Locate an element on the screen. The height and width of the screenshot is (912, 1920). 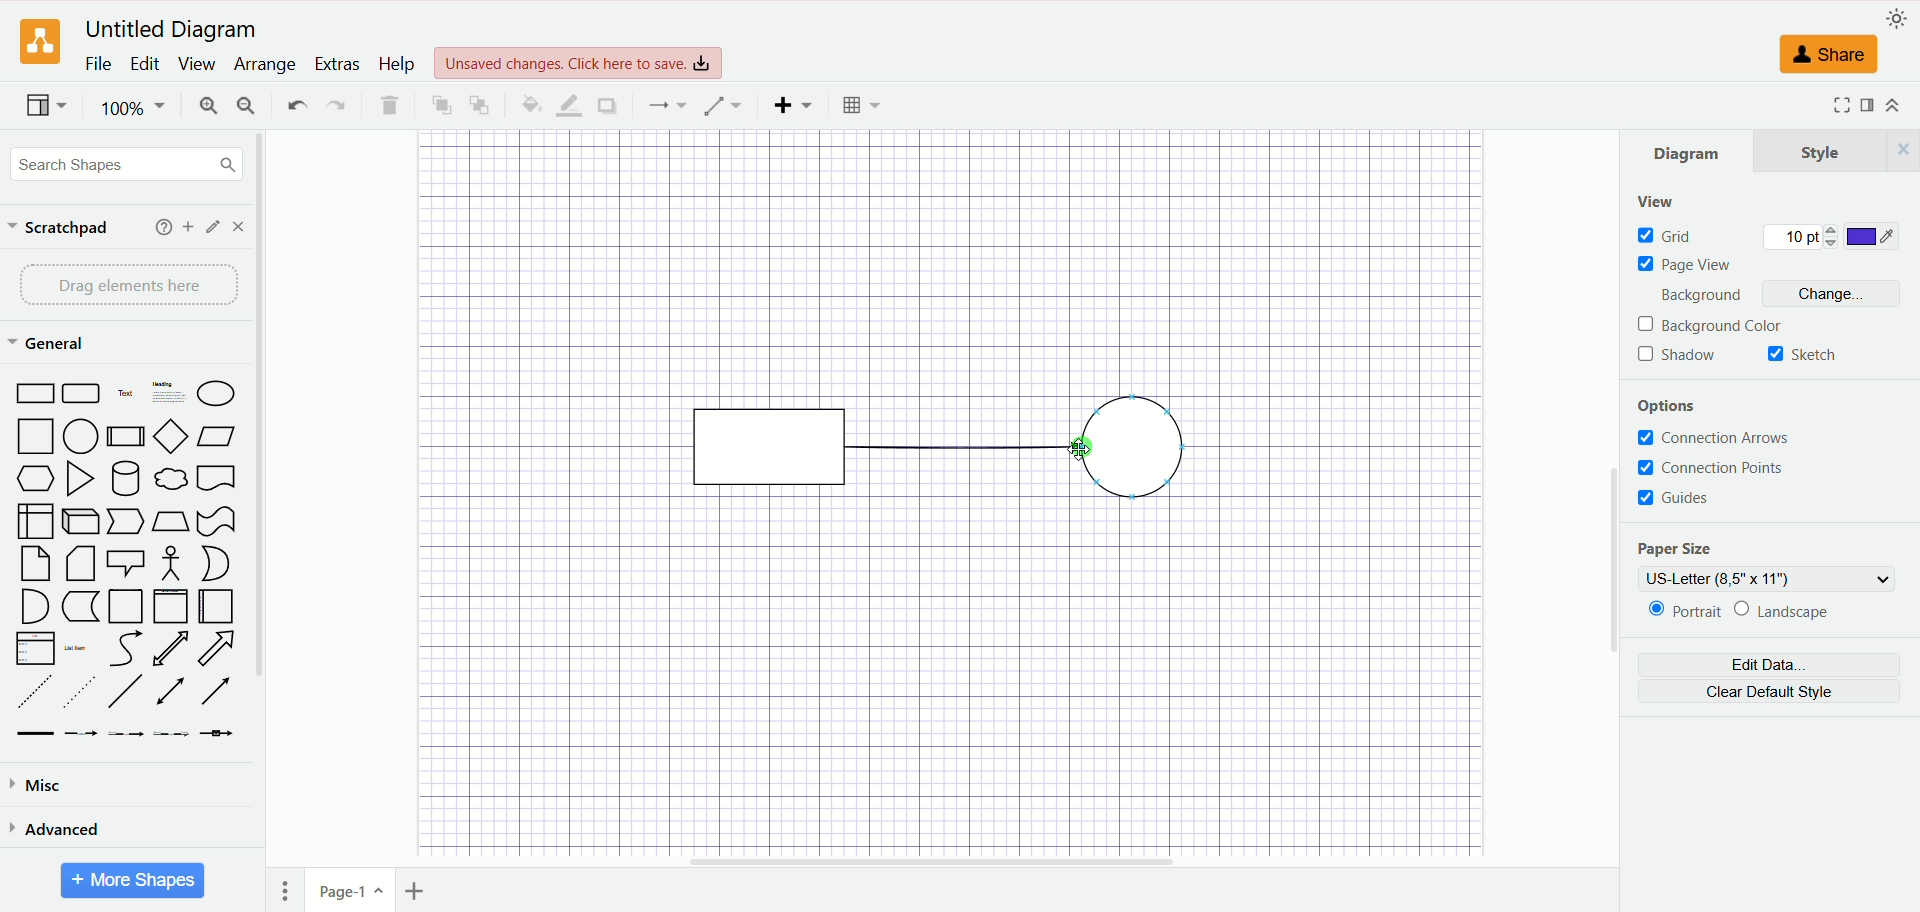
shadow is located at coordinates (1678, 354).